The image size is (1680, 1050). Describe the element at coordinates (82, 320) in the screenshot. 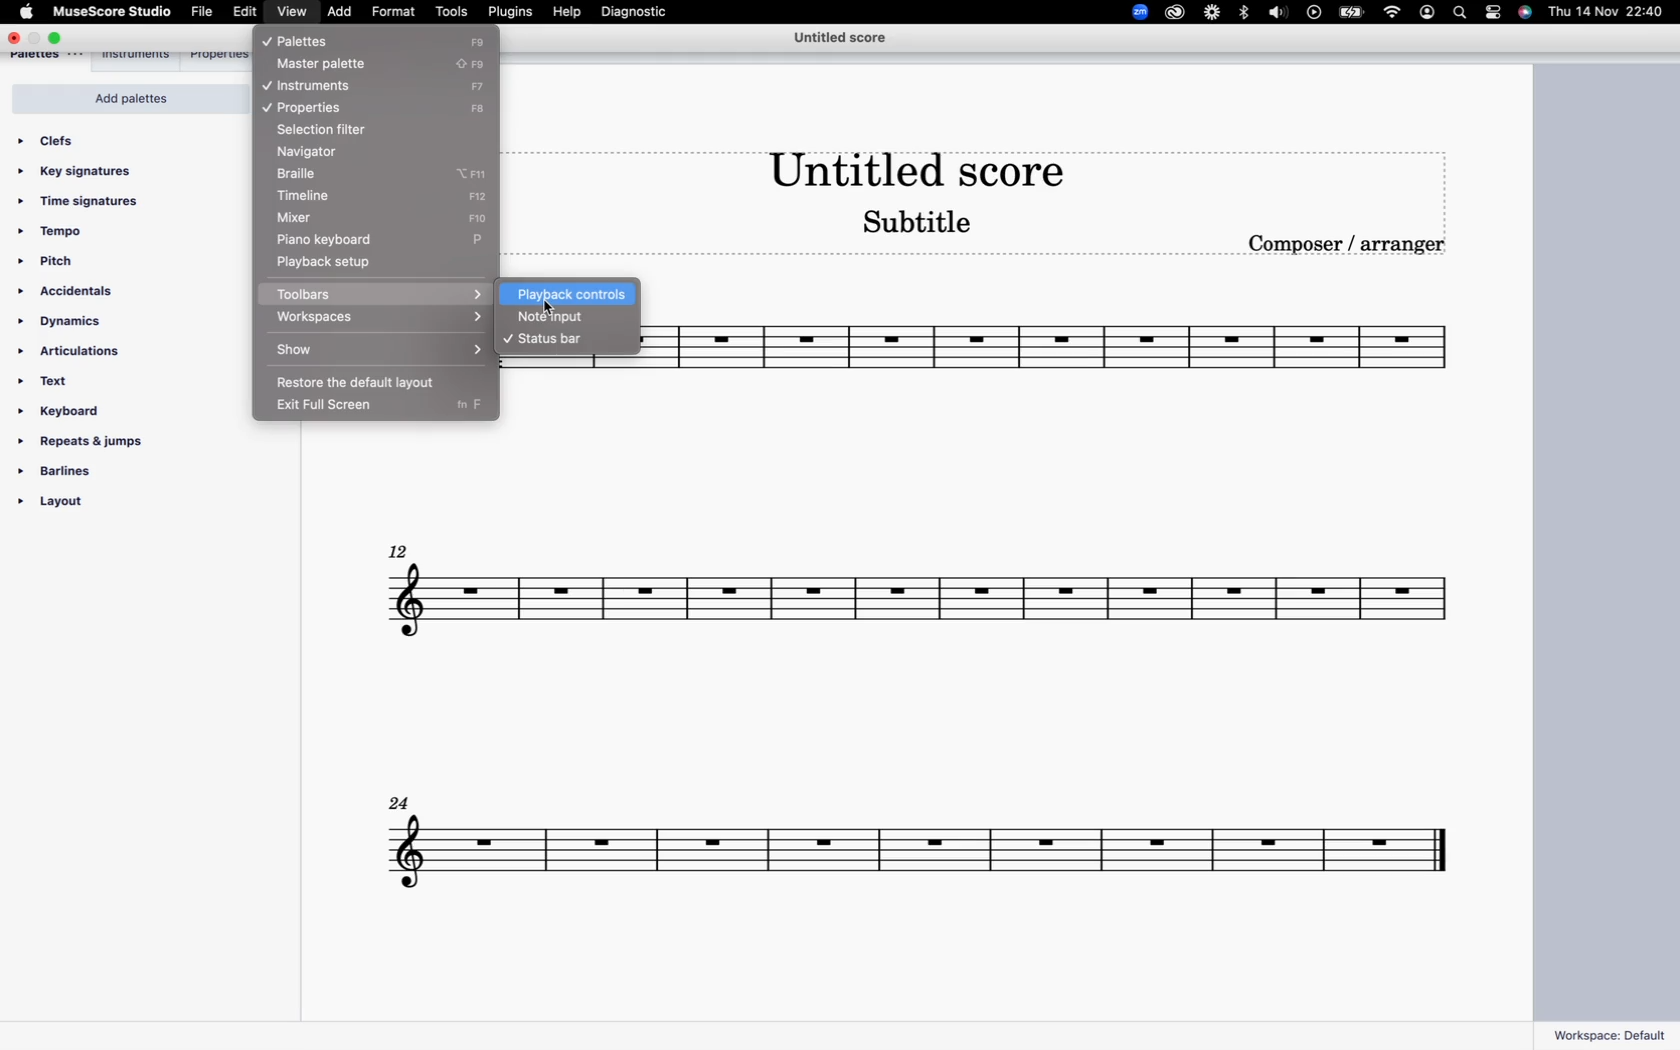

I see `dynamics` at that location.